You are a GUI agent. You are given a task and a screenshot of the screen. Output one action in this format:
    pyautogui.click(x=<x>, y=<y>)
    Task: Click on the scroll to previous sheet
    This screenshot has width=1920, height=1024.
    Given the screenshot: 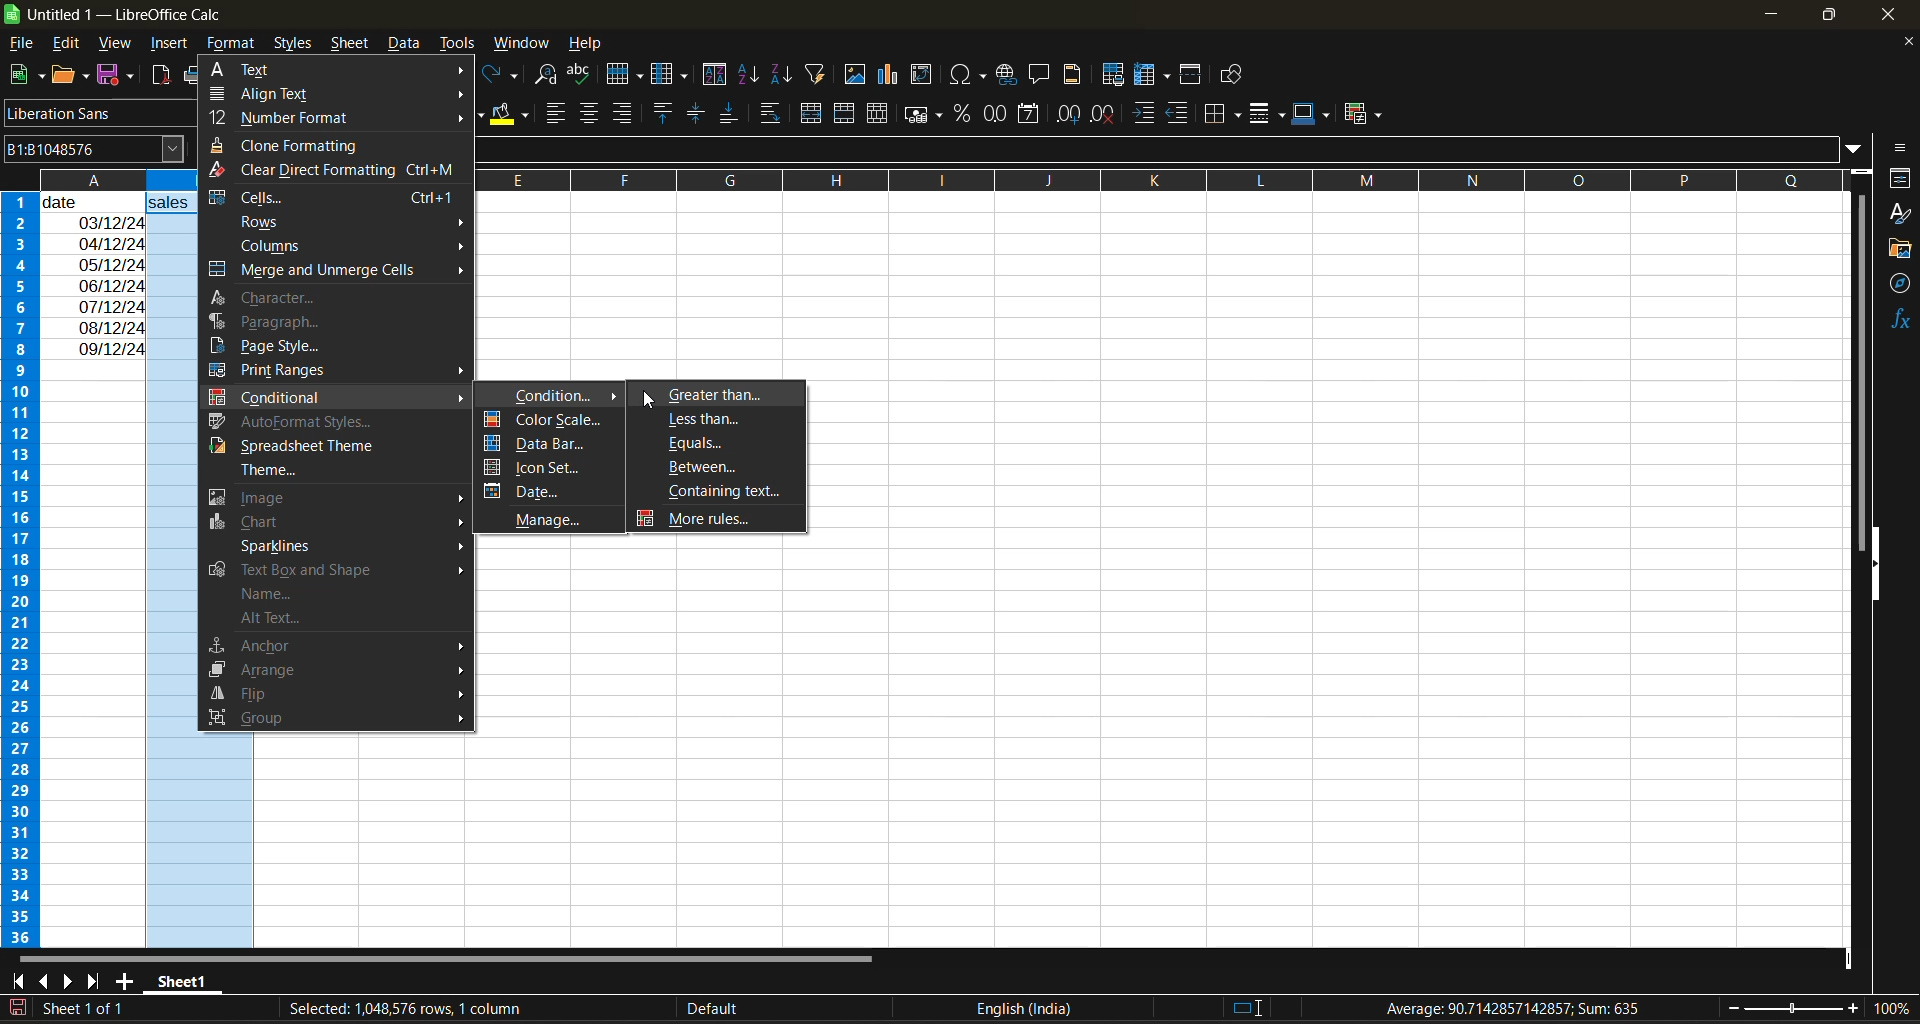 What is the action you would take?
    pyautogui.click(x=41, y=980)
    